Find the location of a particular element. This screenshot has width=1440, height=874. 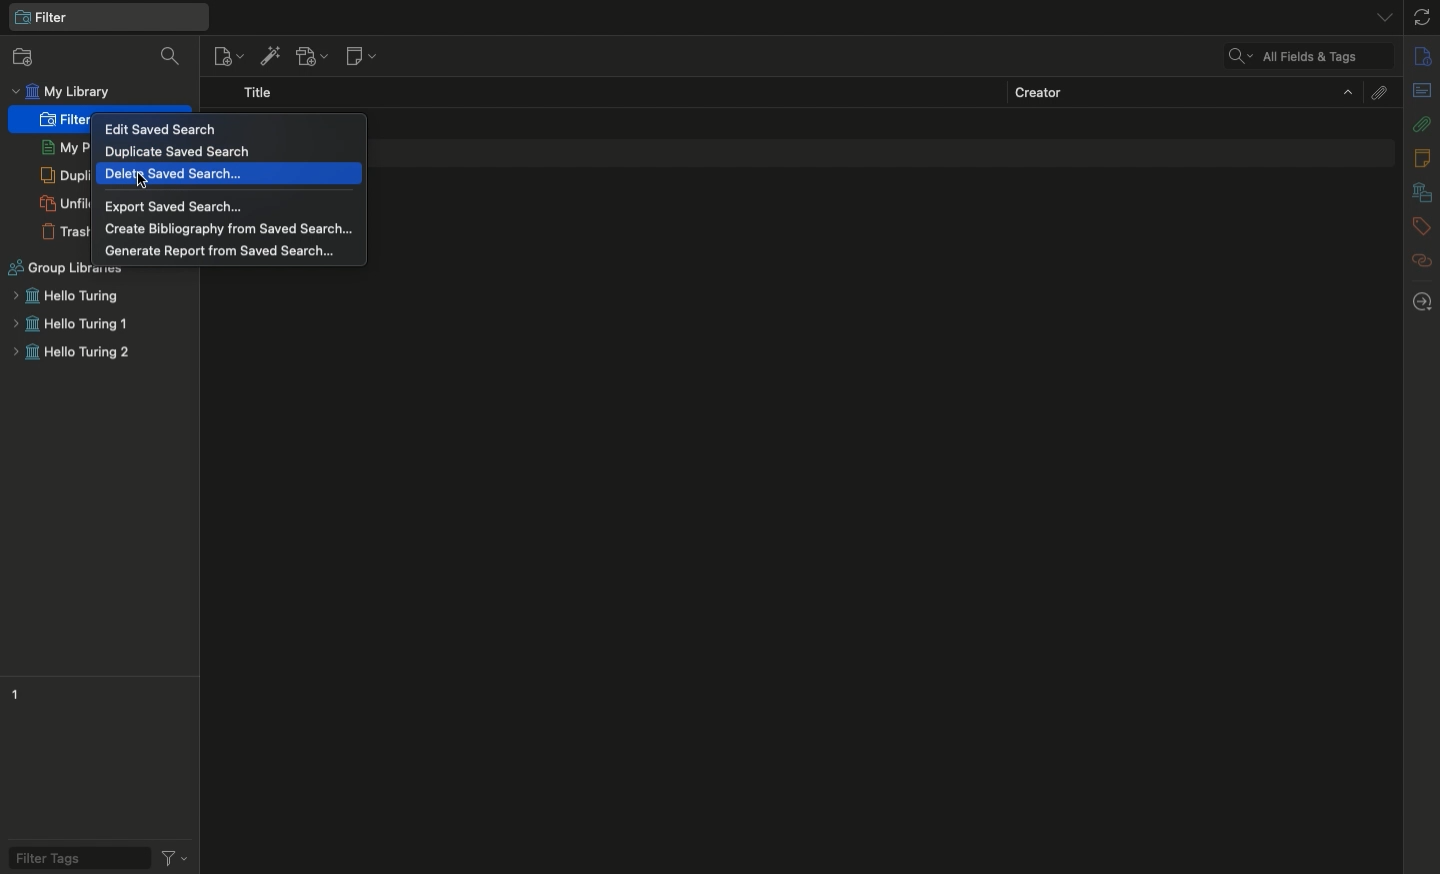

Filter tags is located at coordinates (72, 856).